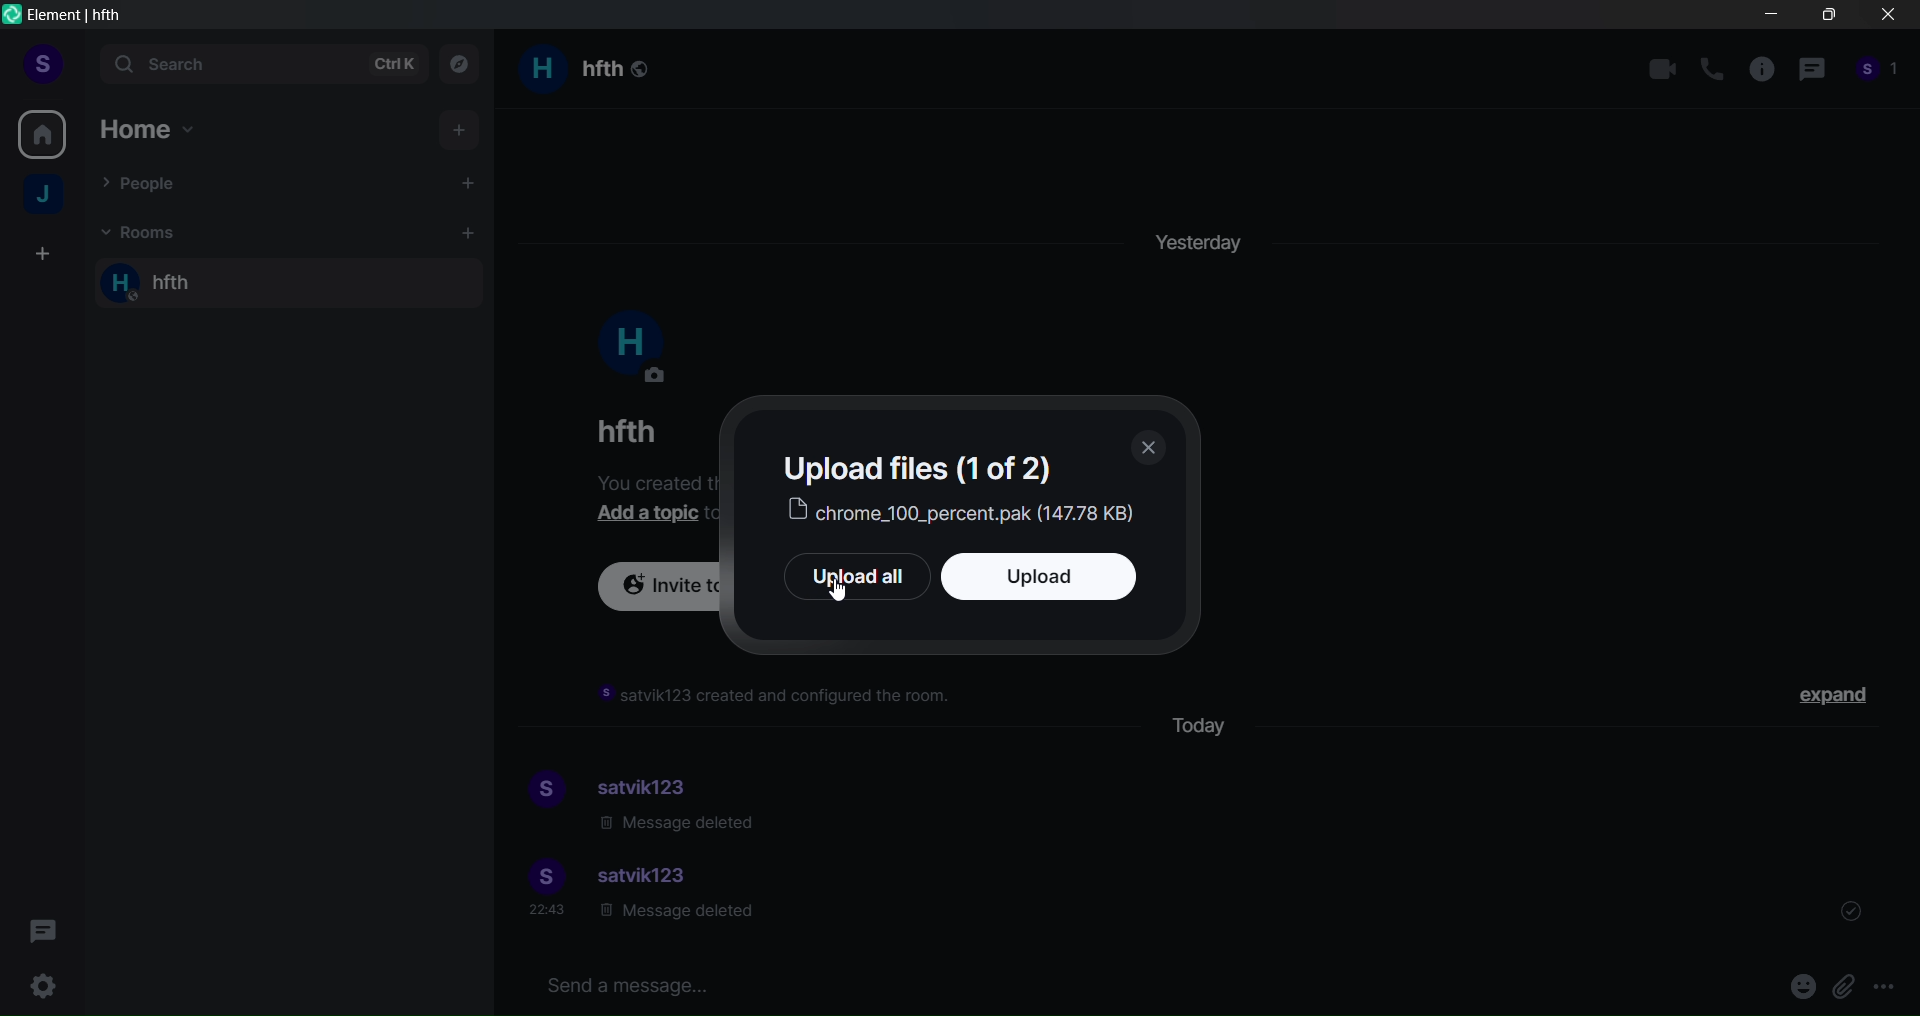 Image resolution: width=1920 pixels, height=1016 pixels. What do you see at coordinates (541, 876) in the screenshot?
I see `display picture` at bounding box center [541, 876].